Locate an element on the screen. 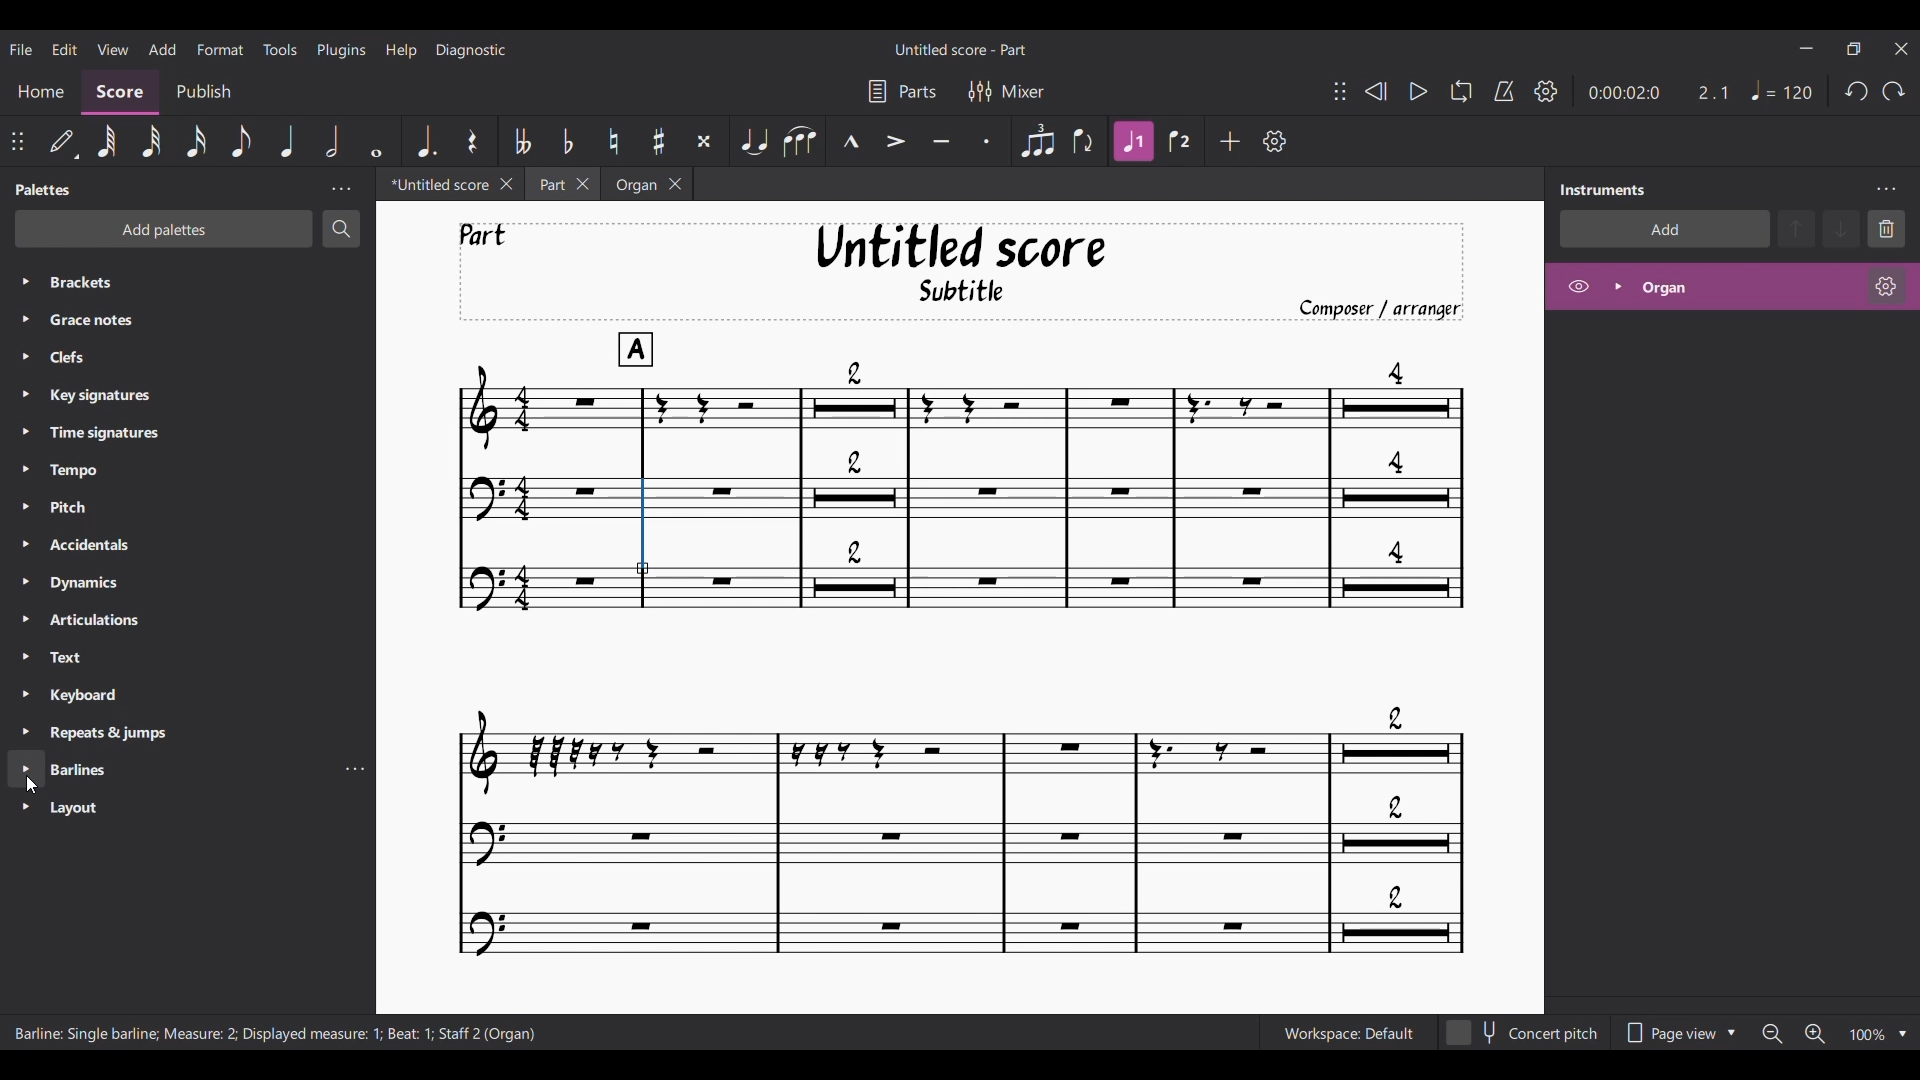 The image size is (1920, 1080). Plugins menu is located at coordinates (341, 49).